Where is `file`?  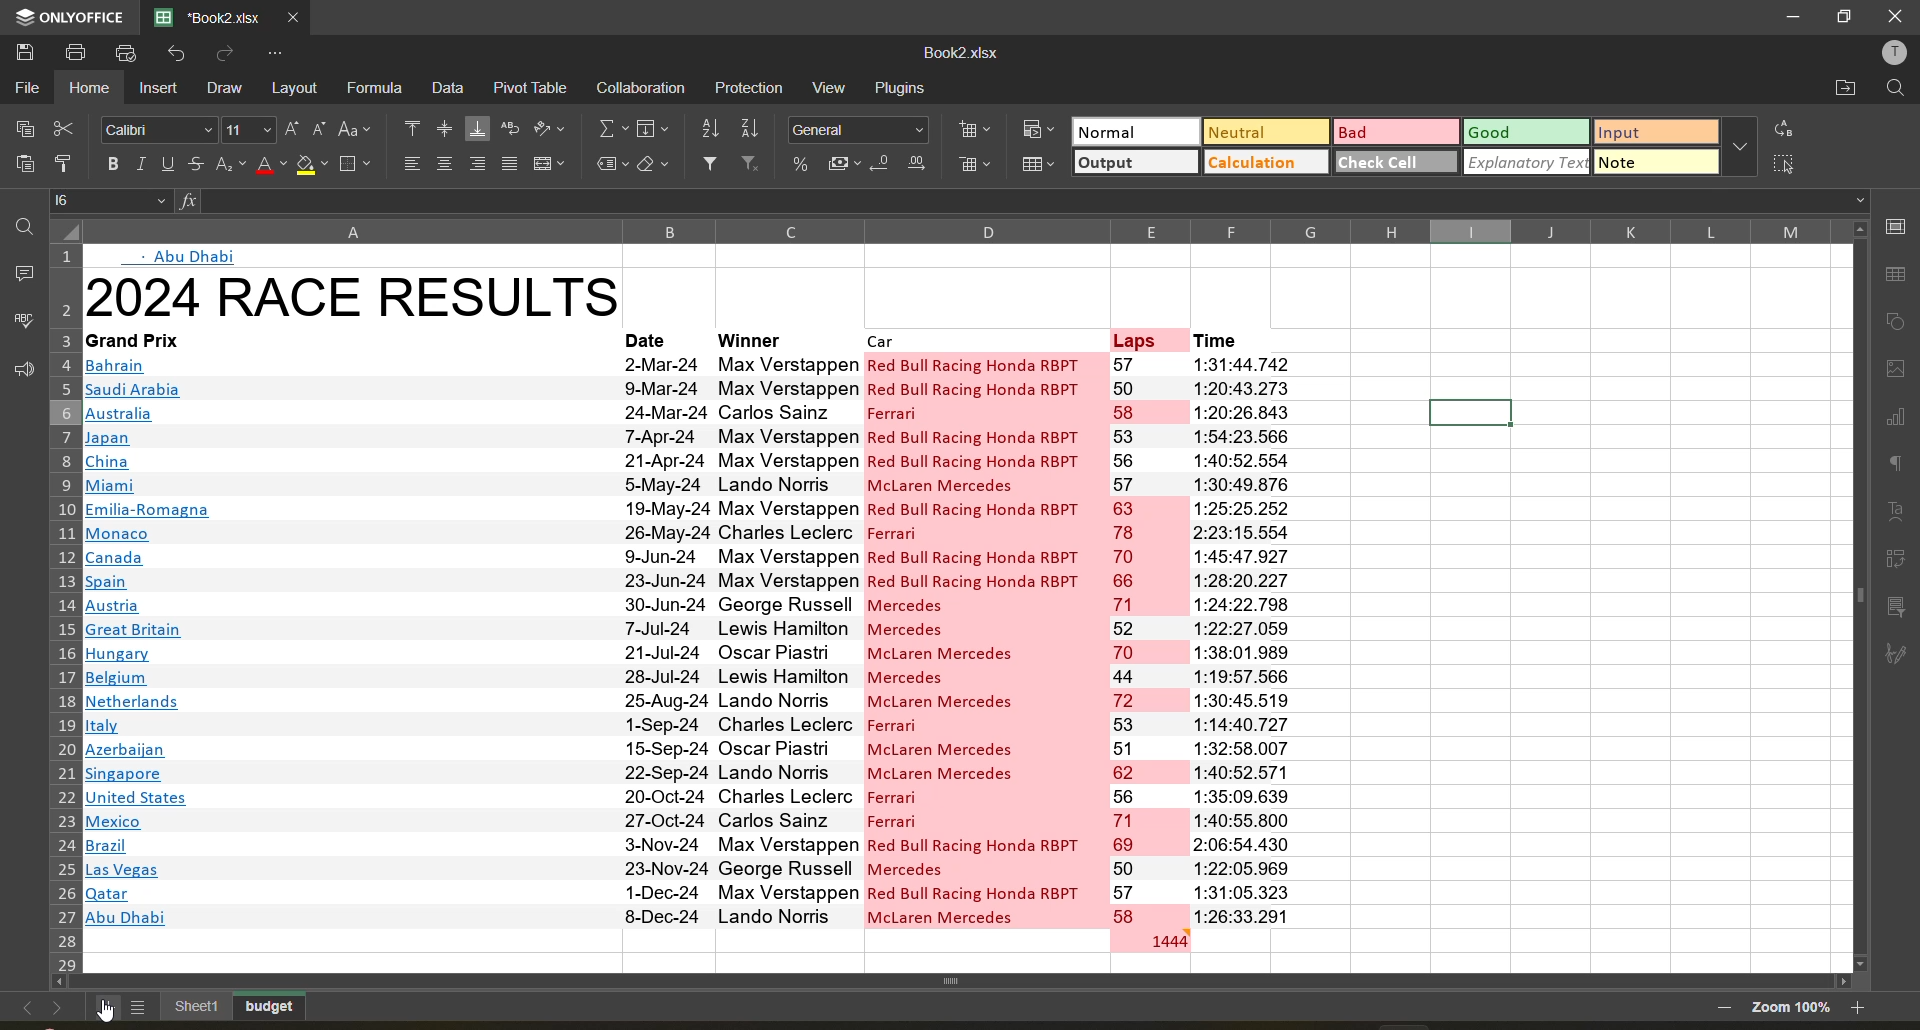 file is located at coordinates (24, 88).